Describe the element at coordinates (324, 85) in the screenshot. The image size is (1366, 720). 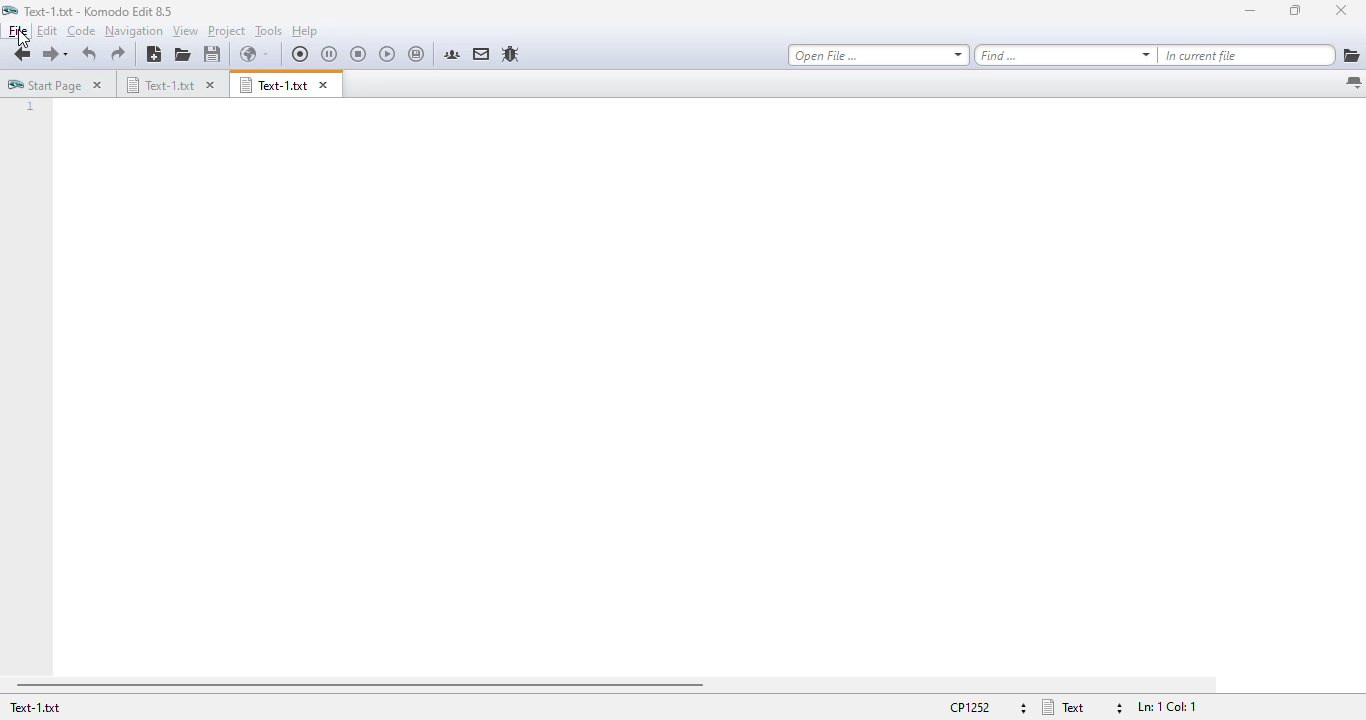
I see `close tab` at that location.